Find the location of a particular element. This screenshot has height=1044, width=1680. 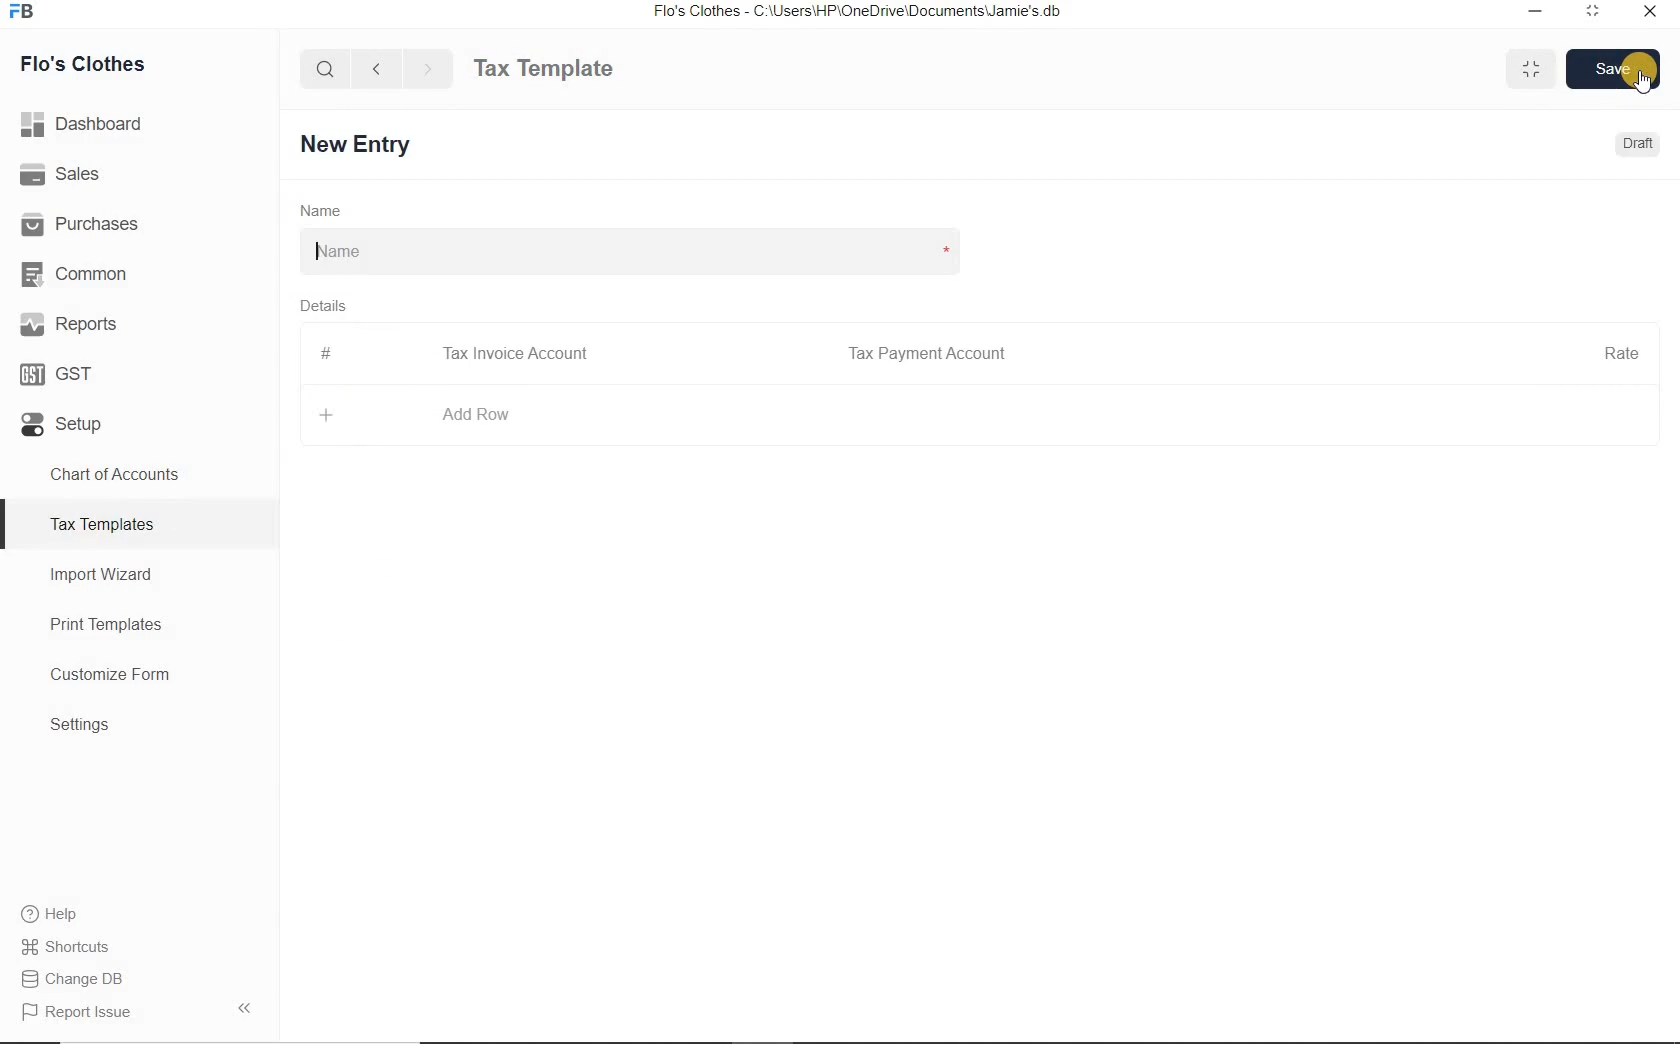

FB Logo is located at coordinates (21, 12).